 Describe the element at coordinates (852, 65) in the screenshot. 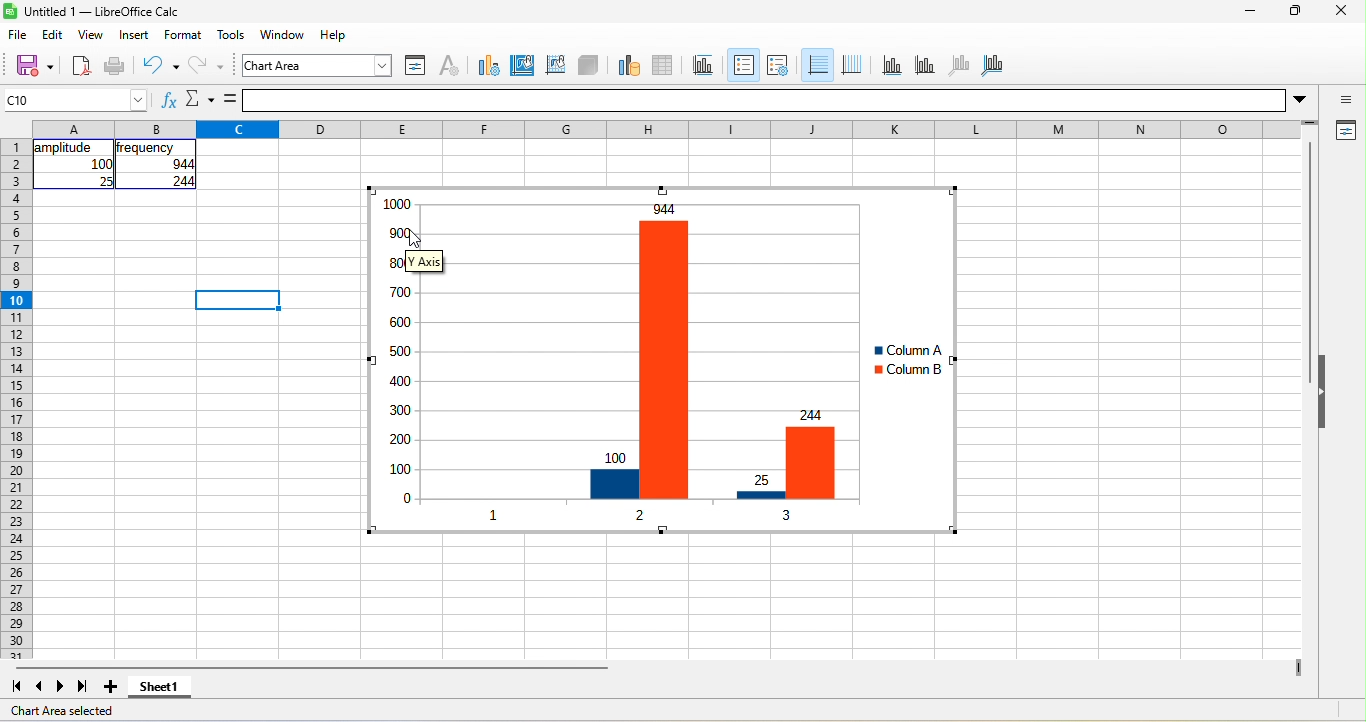

I see `vertical grids` at that location.